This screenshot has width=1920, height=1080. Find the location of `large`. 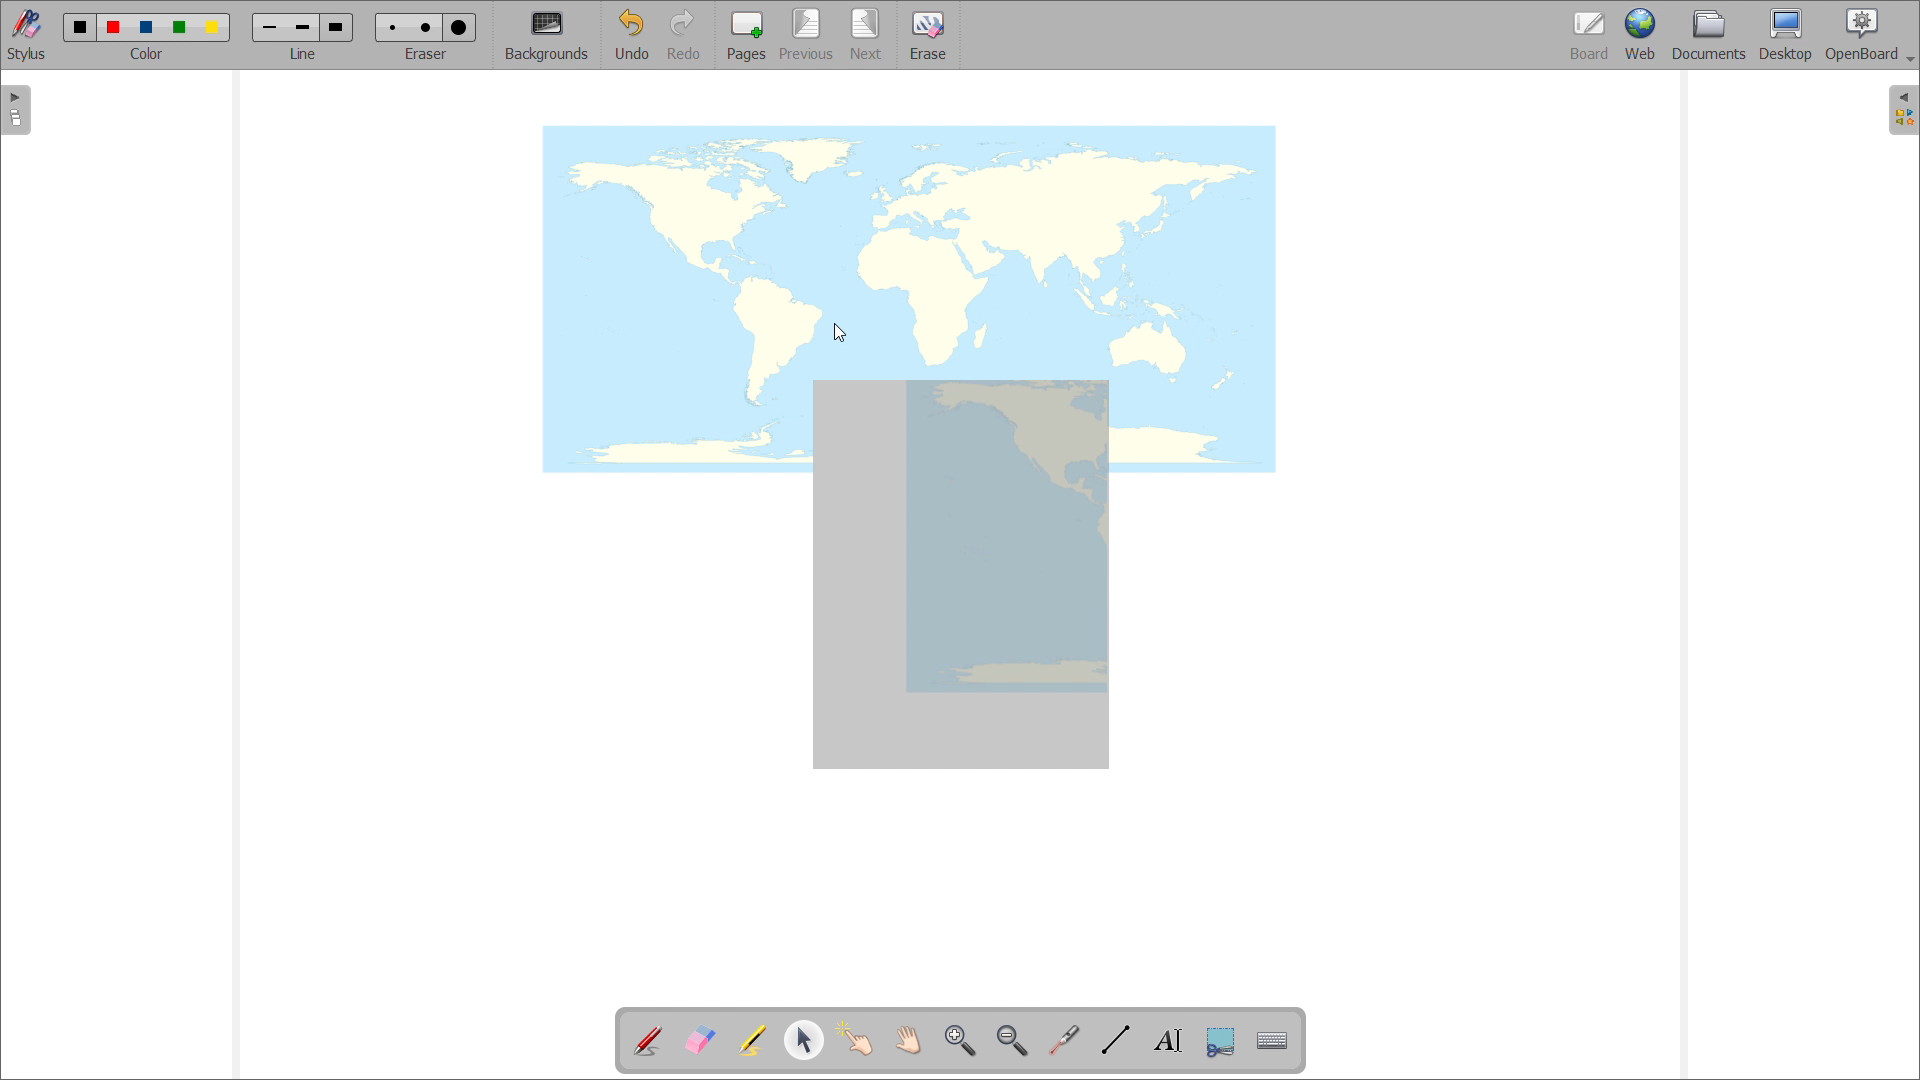

large is located at coordinates (335, 27).